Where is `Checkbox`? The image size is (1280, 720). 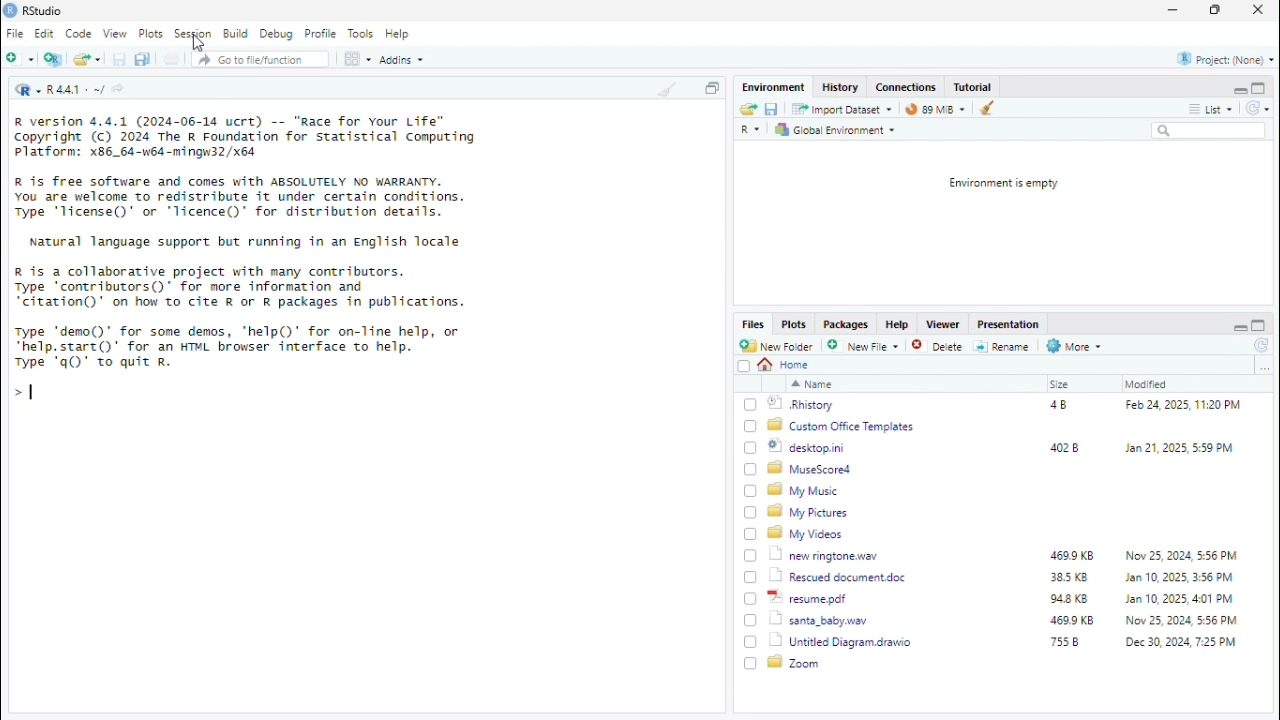 Checkbox is located at coordinates (751, 491).